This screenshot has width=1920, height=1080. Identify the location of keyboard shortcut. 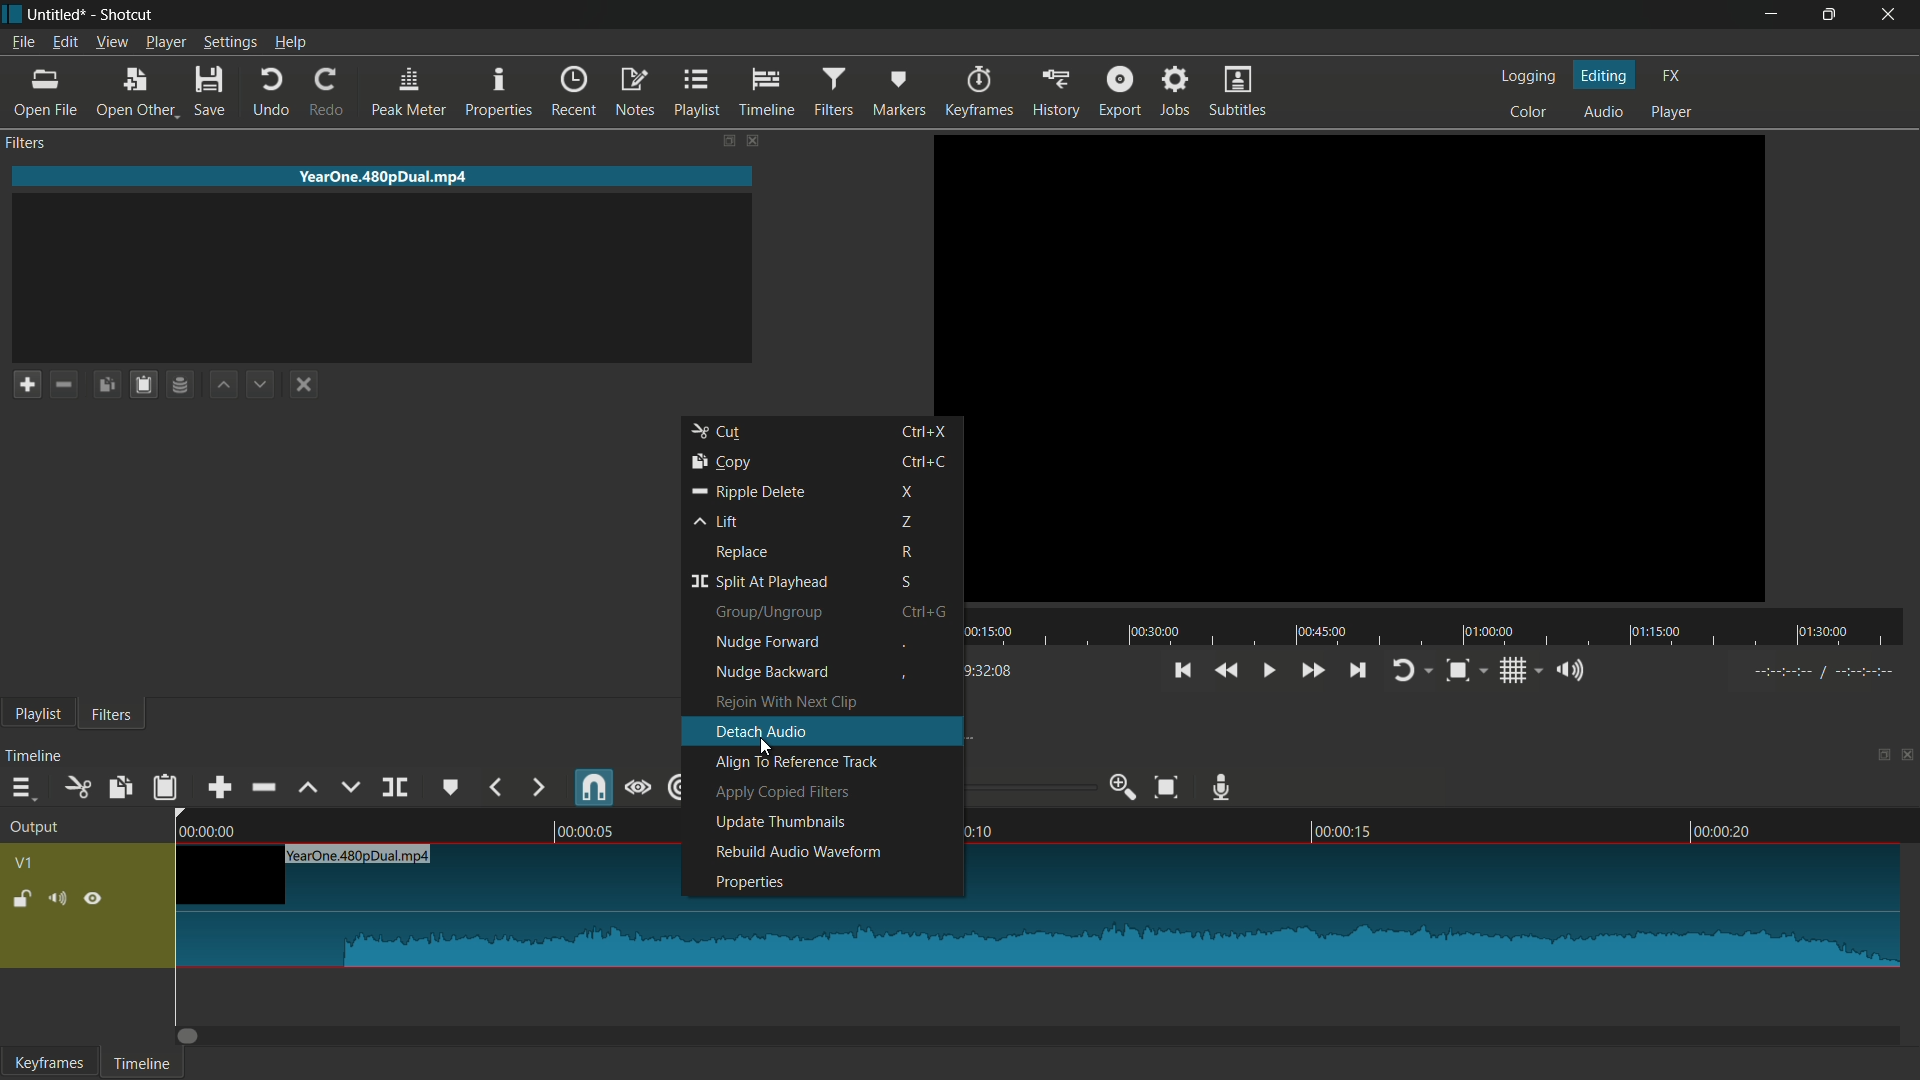
(905, 524).